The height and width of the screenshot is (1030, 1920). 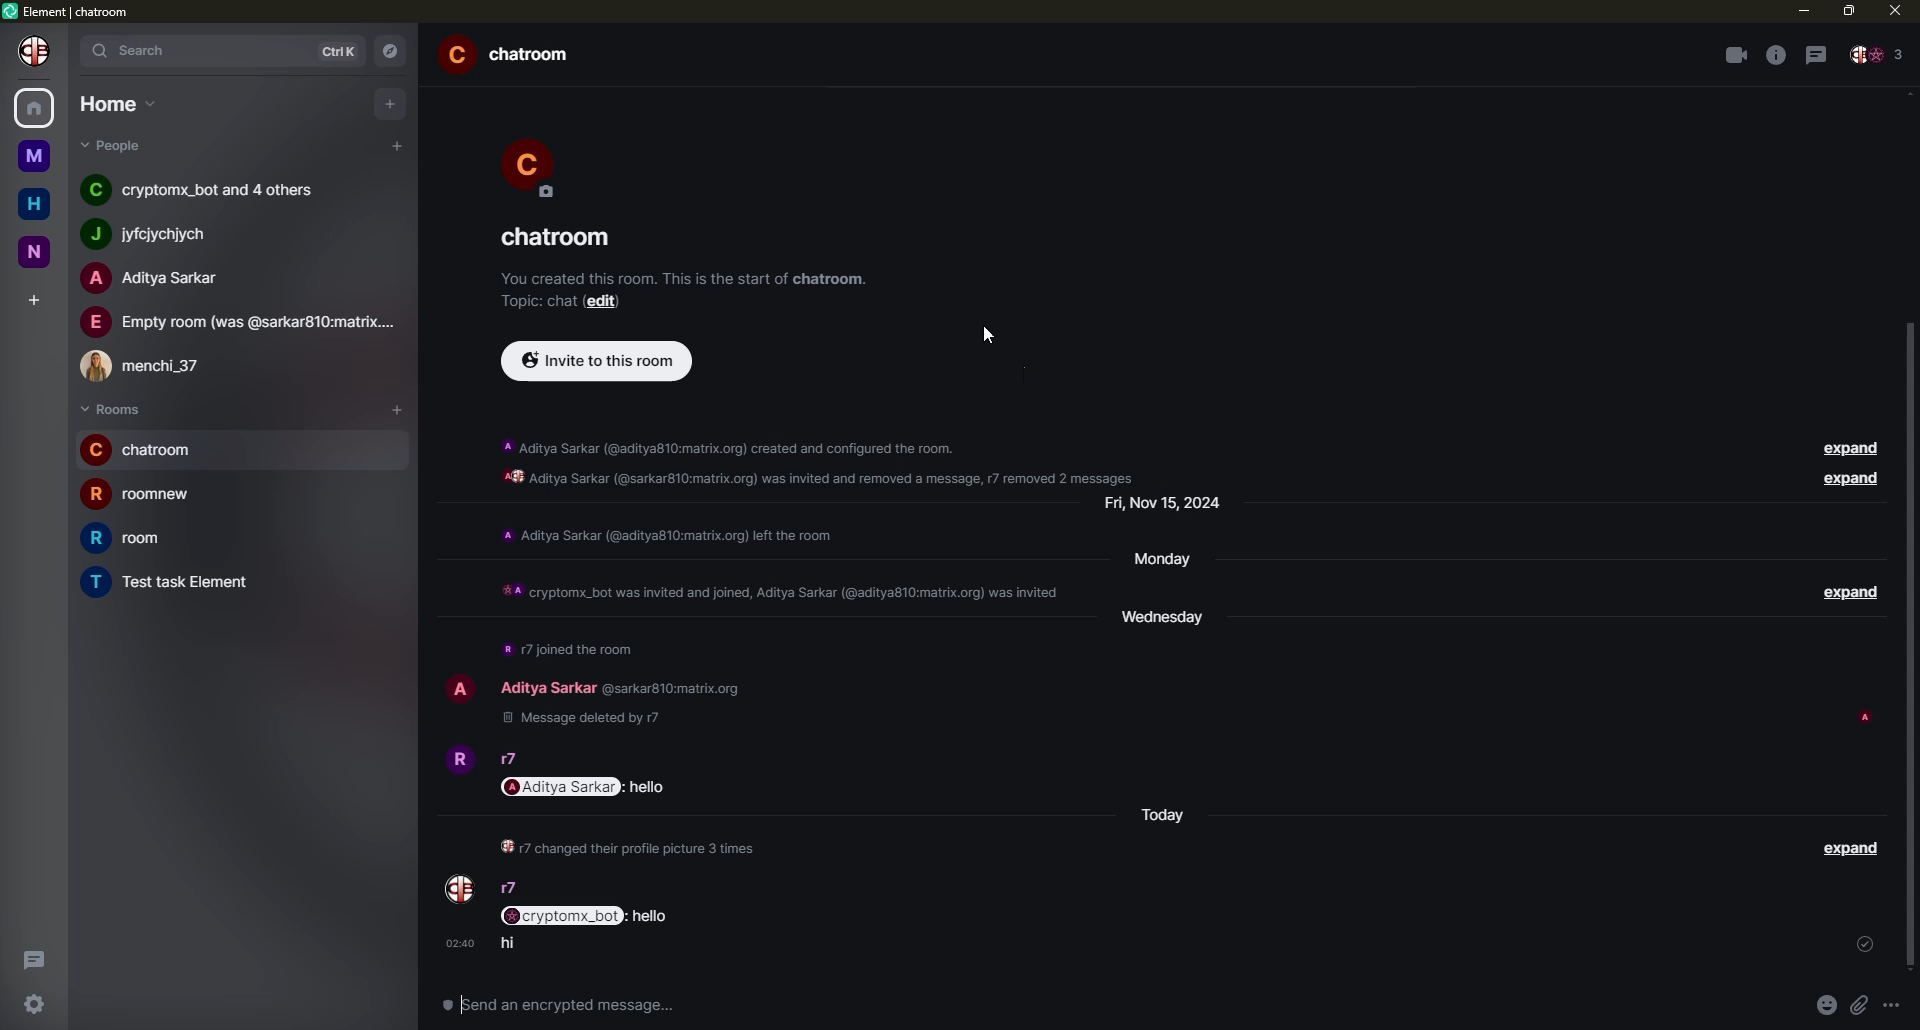 I want to click on attach, so click(x=1863, y=1004).